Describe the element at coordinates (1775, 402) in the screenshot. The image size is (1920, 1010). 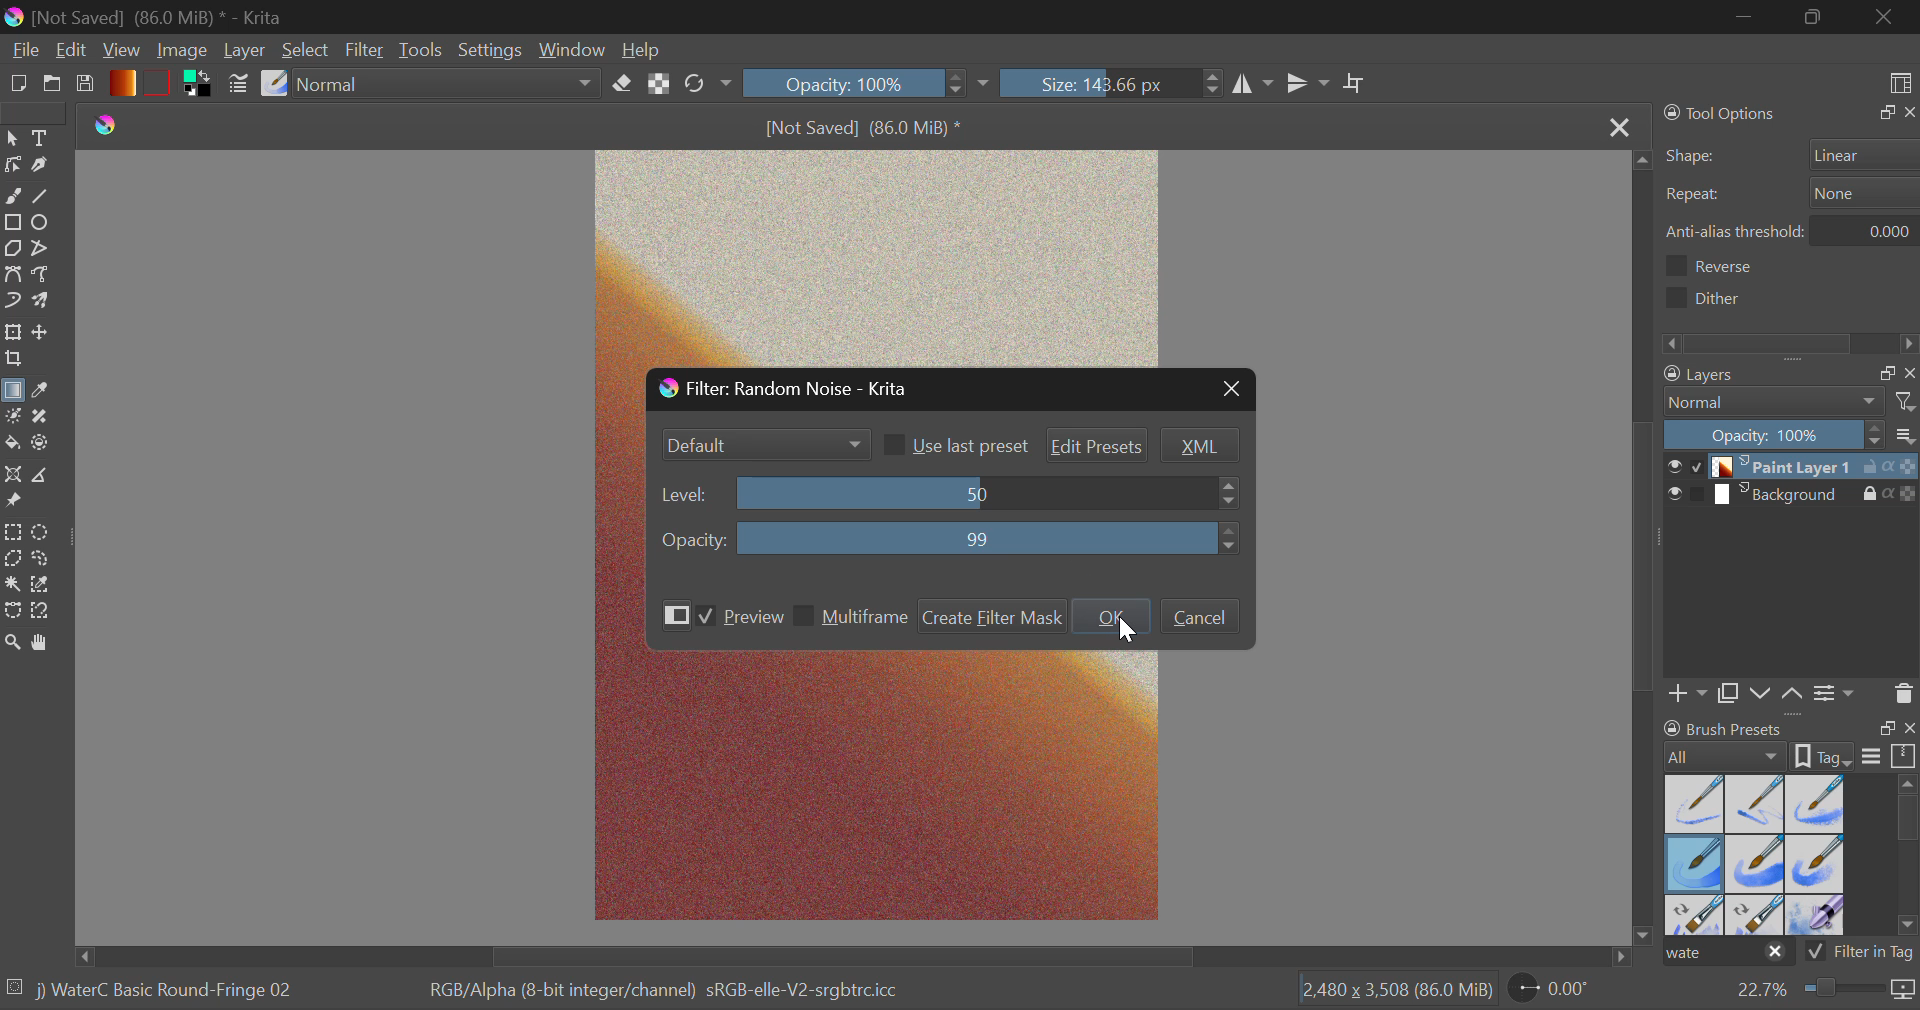
I see `normal` at that location.